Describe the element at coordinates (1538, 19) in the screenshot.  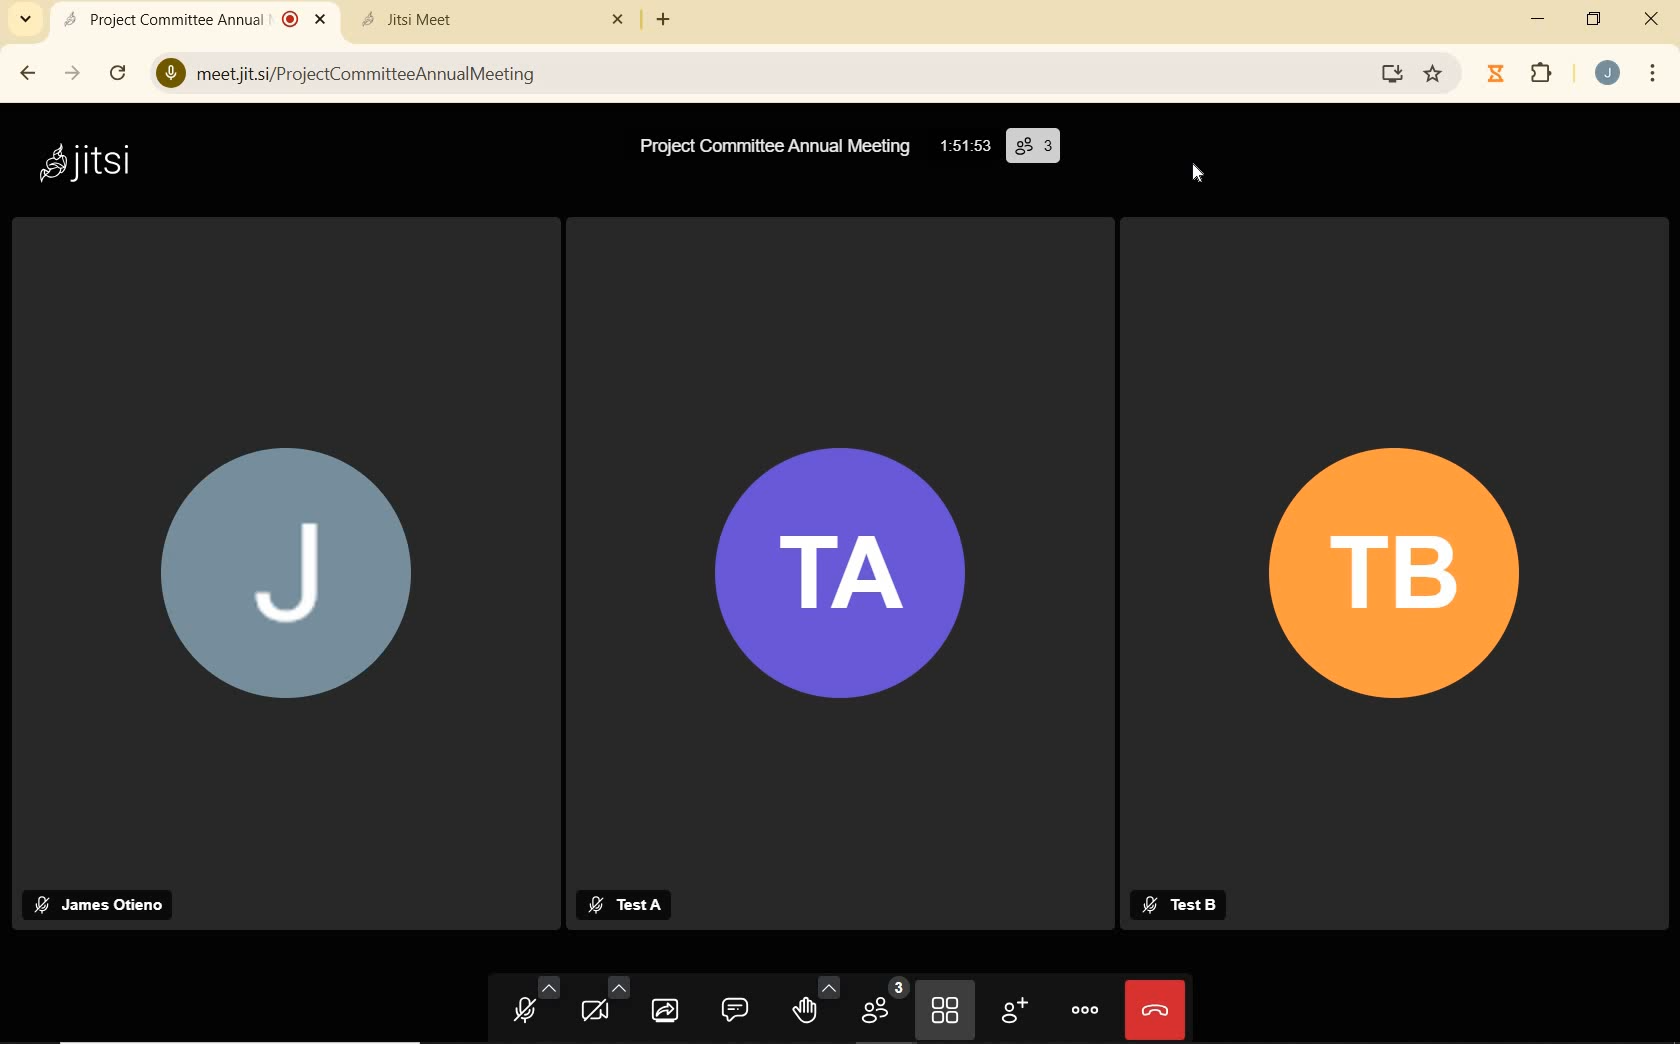
I see `minimize` at that location.